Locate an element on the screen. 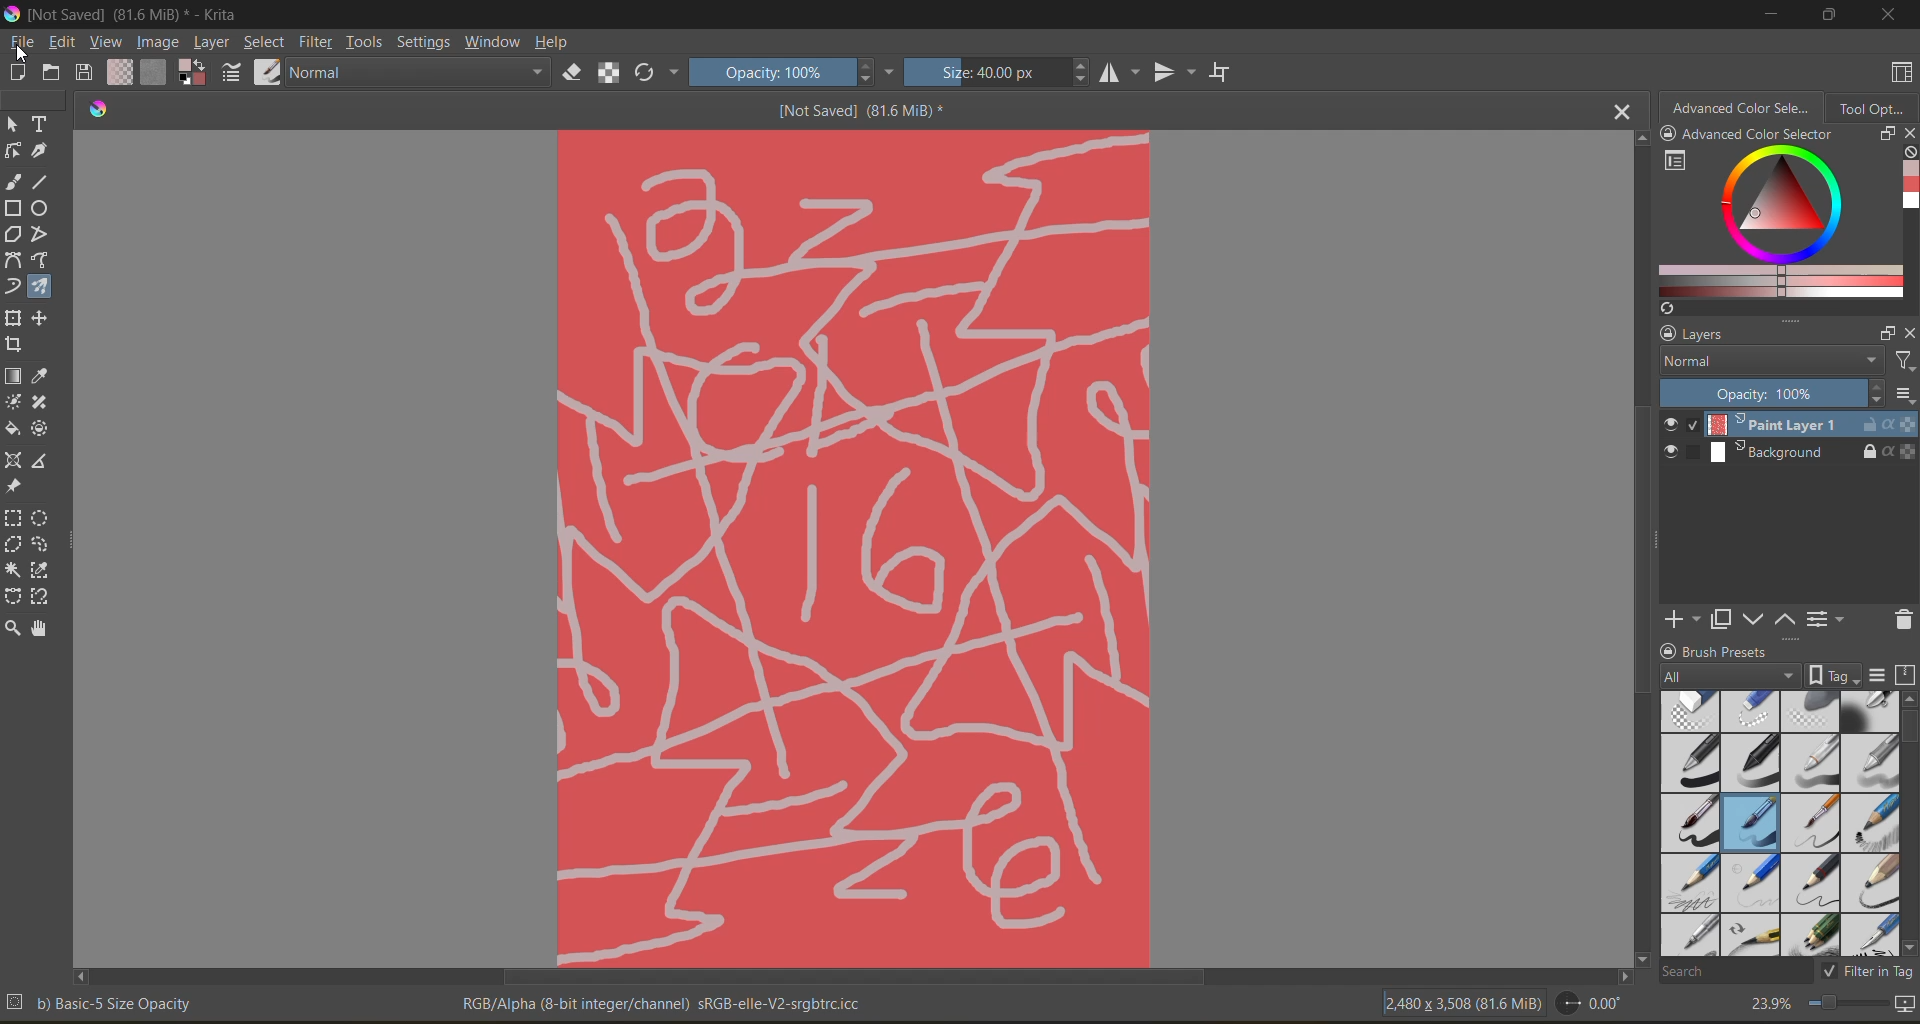 Image resolution: width=1920 pixels, height=1024 pixels. view/change layer is located at coordinates (1831, 618).